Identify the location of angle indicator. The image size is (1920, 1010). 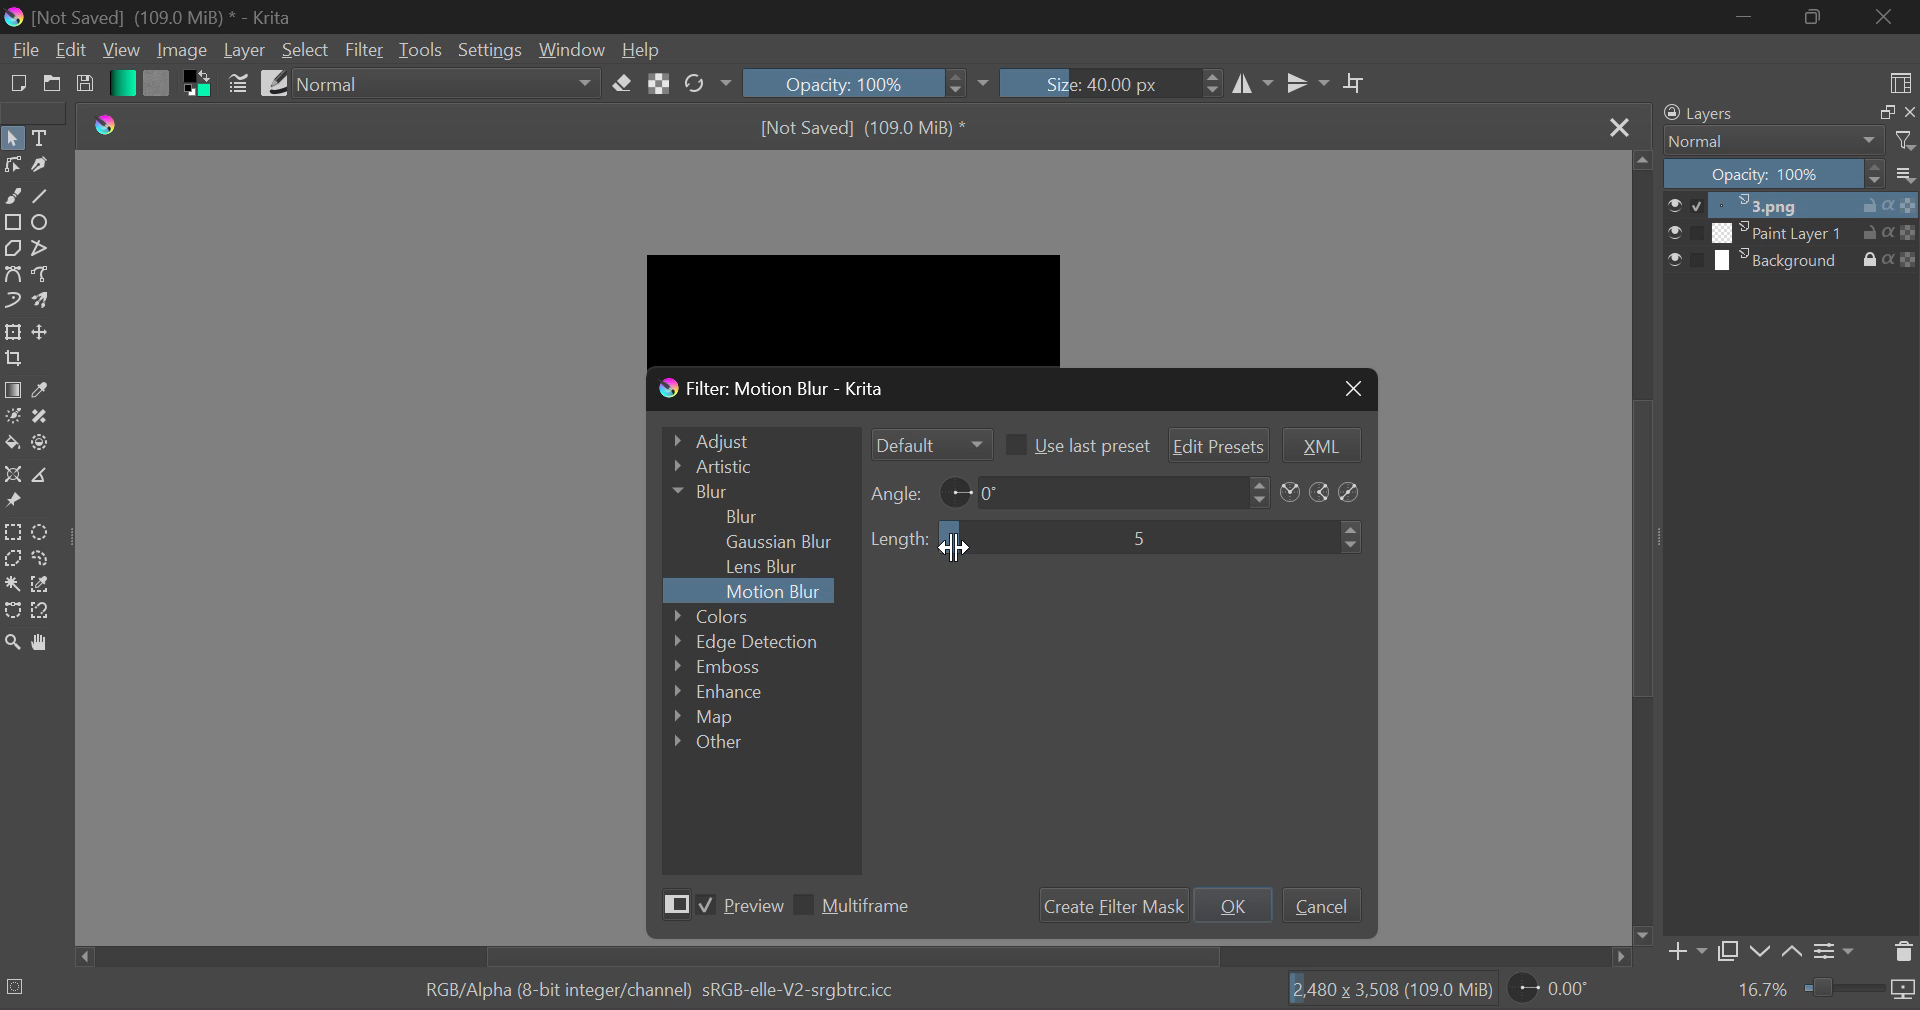
(956, 490).